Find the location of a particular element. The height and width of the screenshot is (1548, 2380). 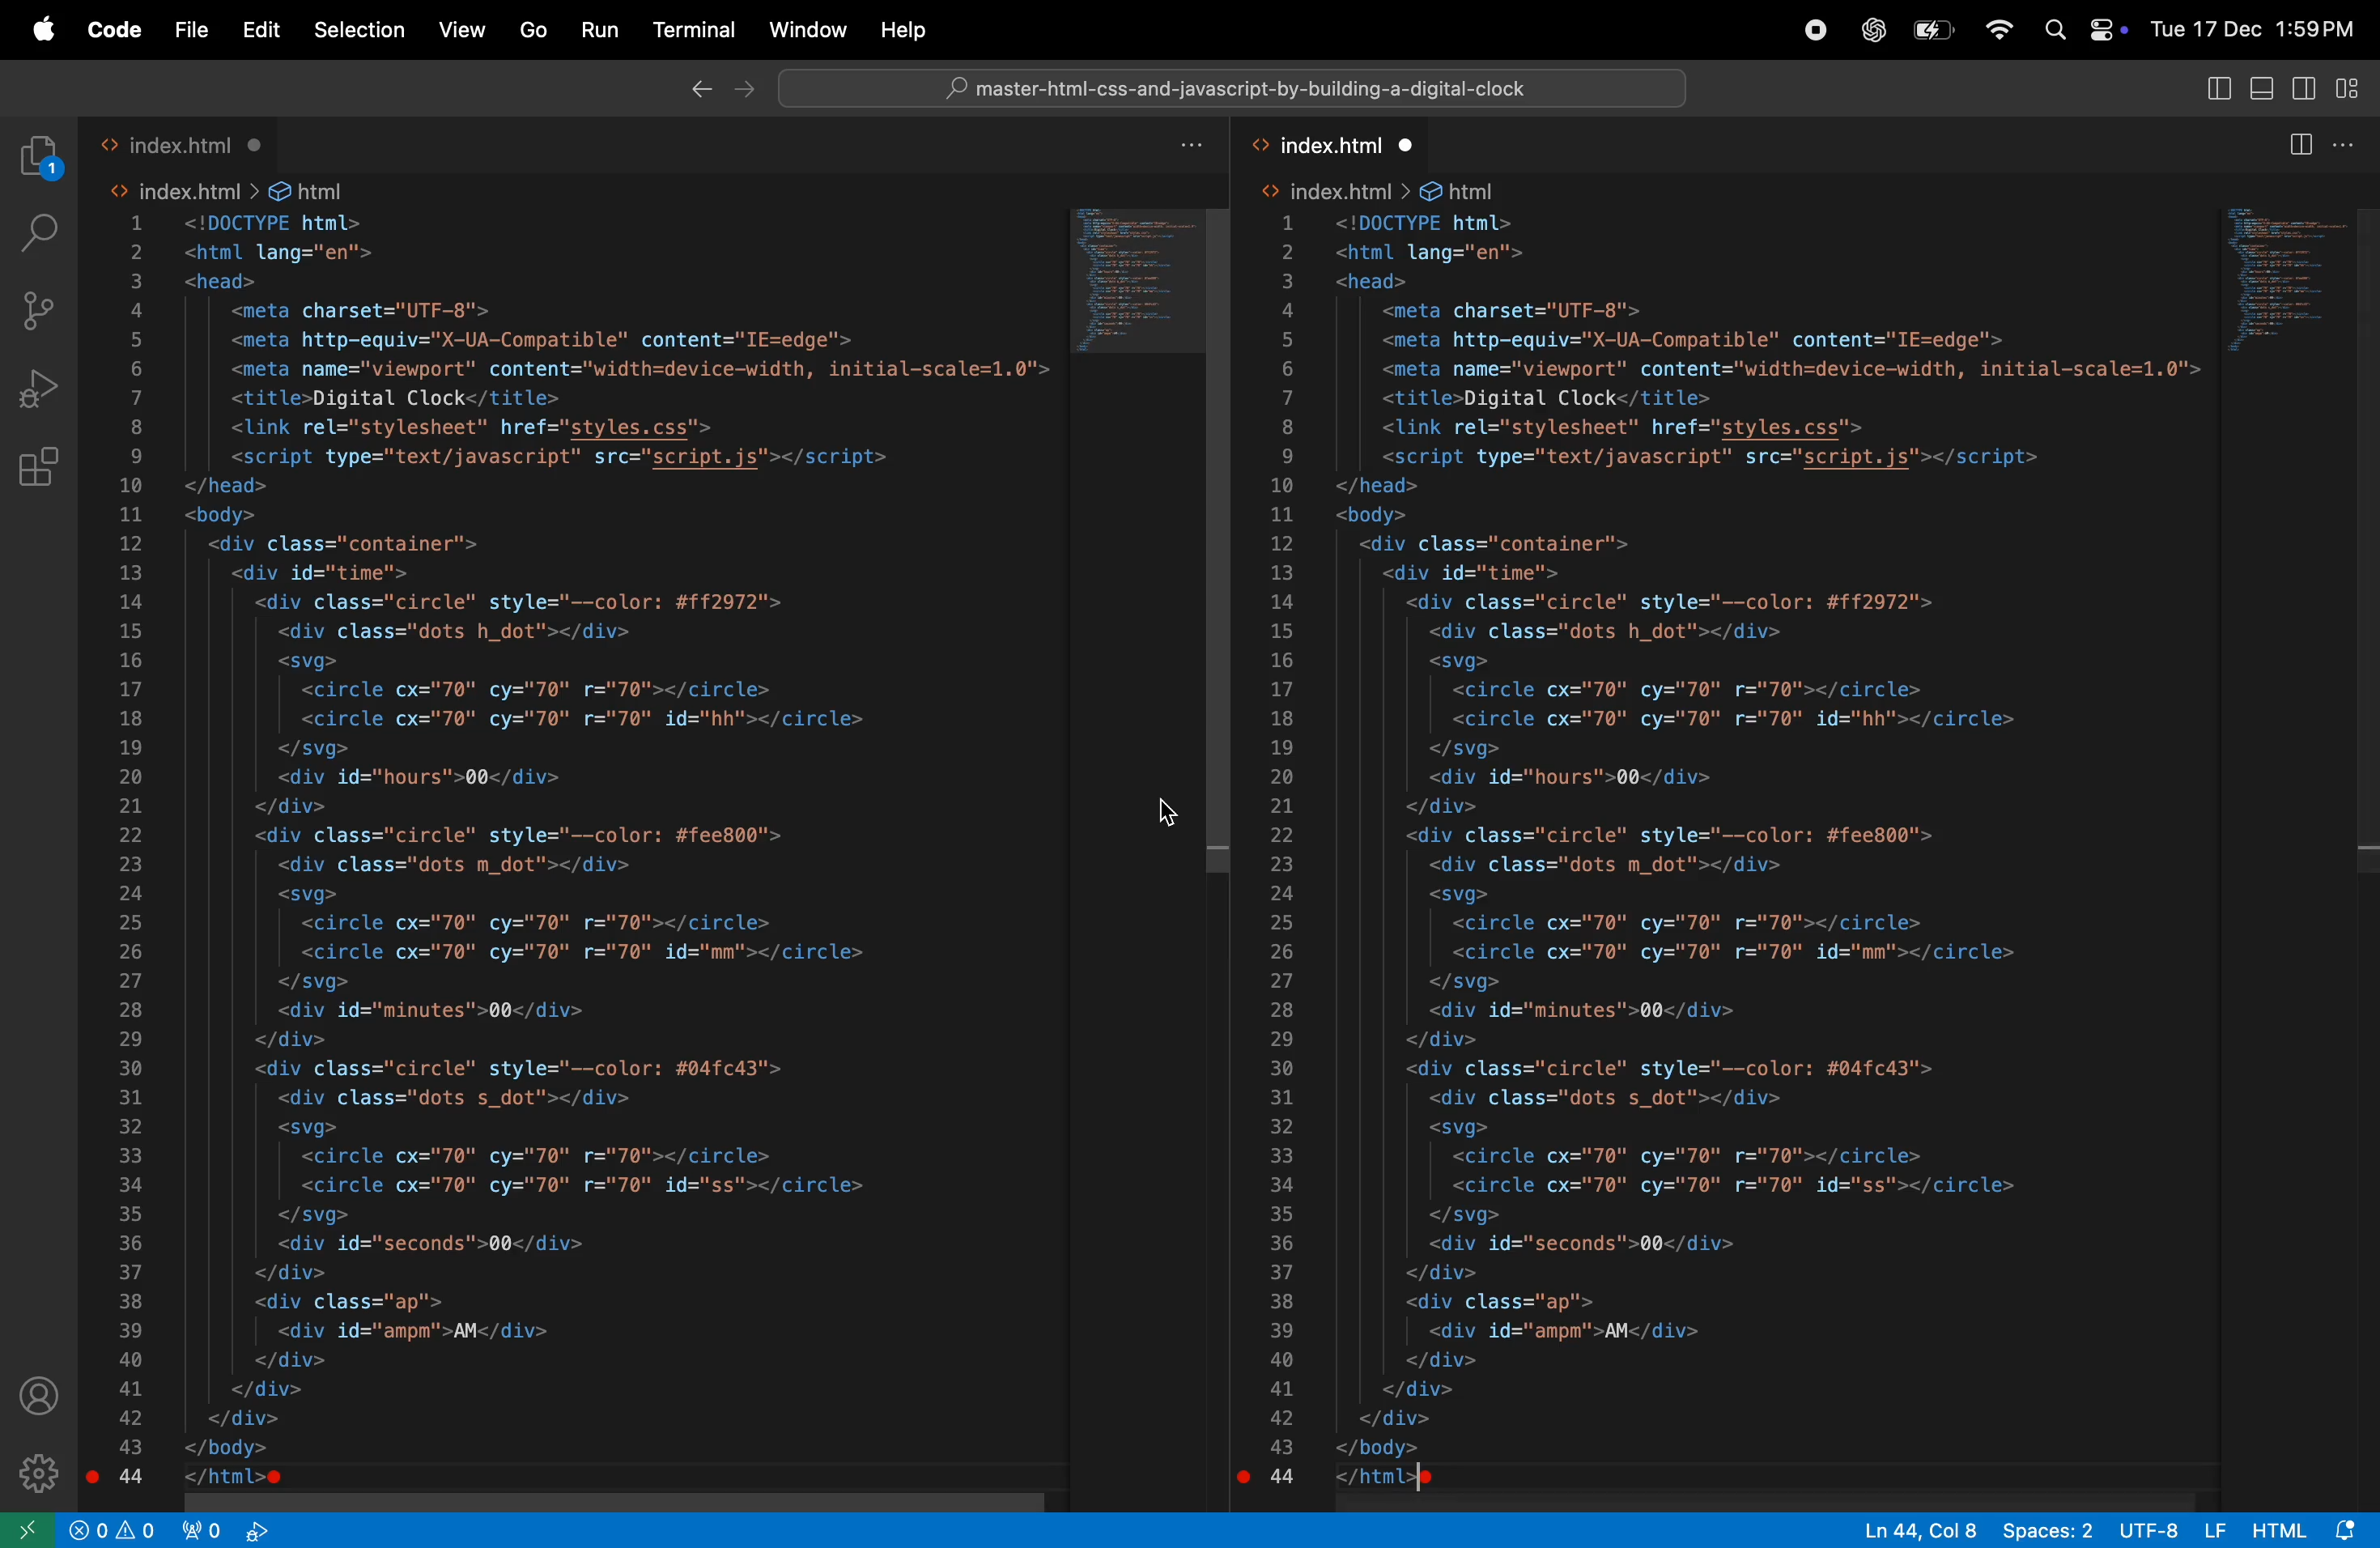

line index is located at coordinates (136, 850).